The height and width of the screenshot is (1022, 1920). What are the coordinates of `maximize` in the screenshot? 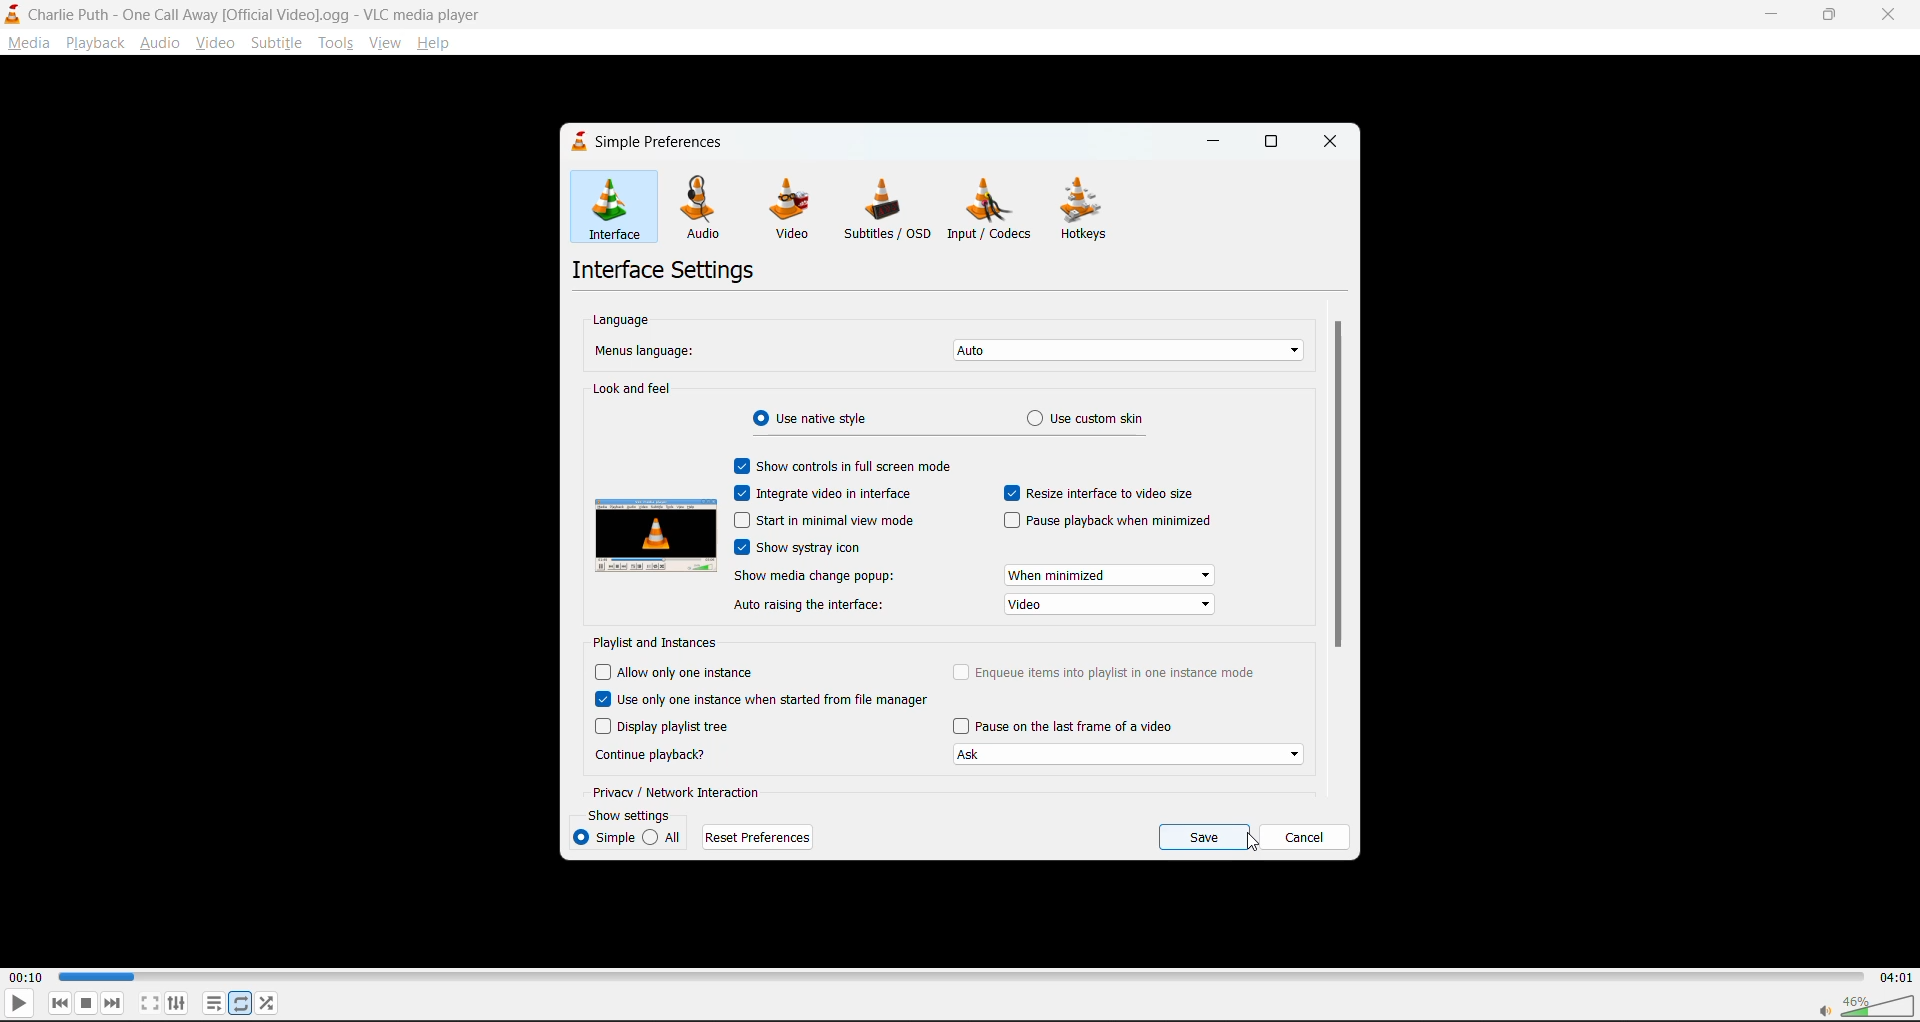 It's located at (1277, 146).